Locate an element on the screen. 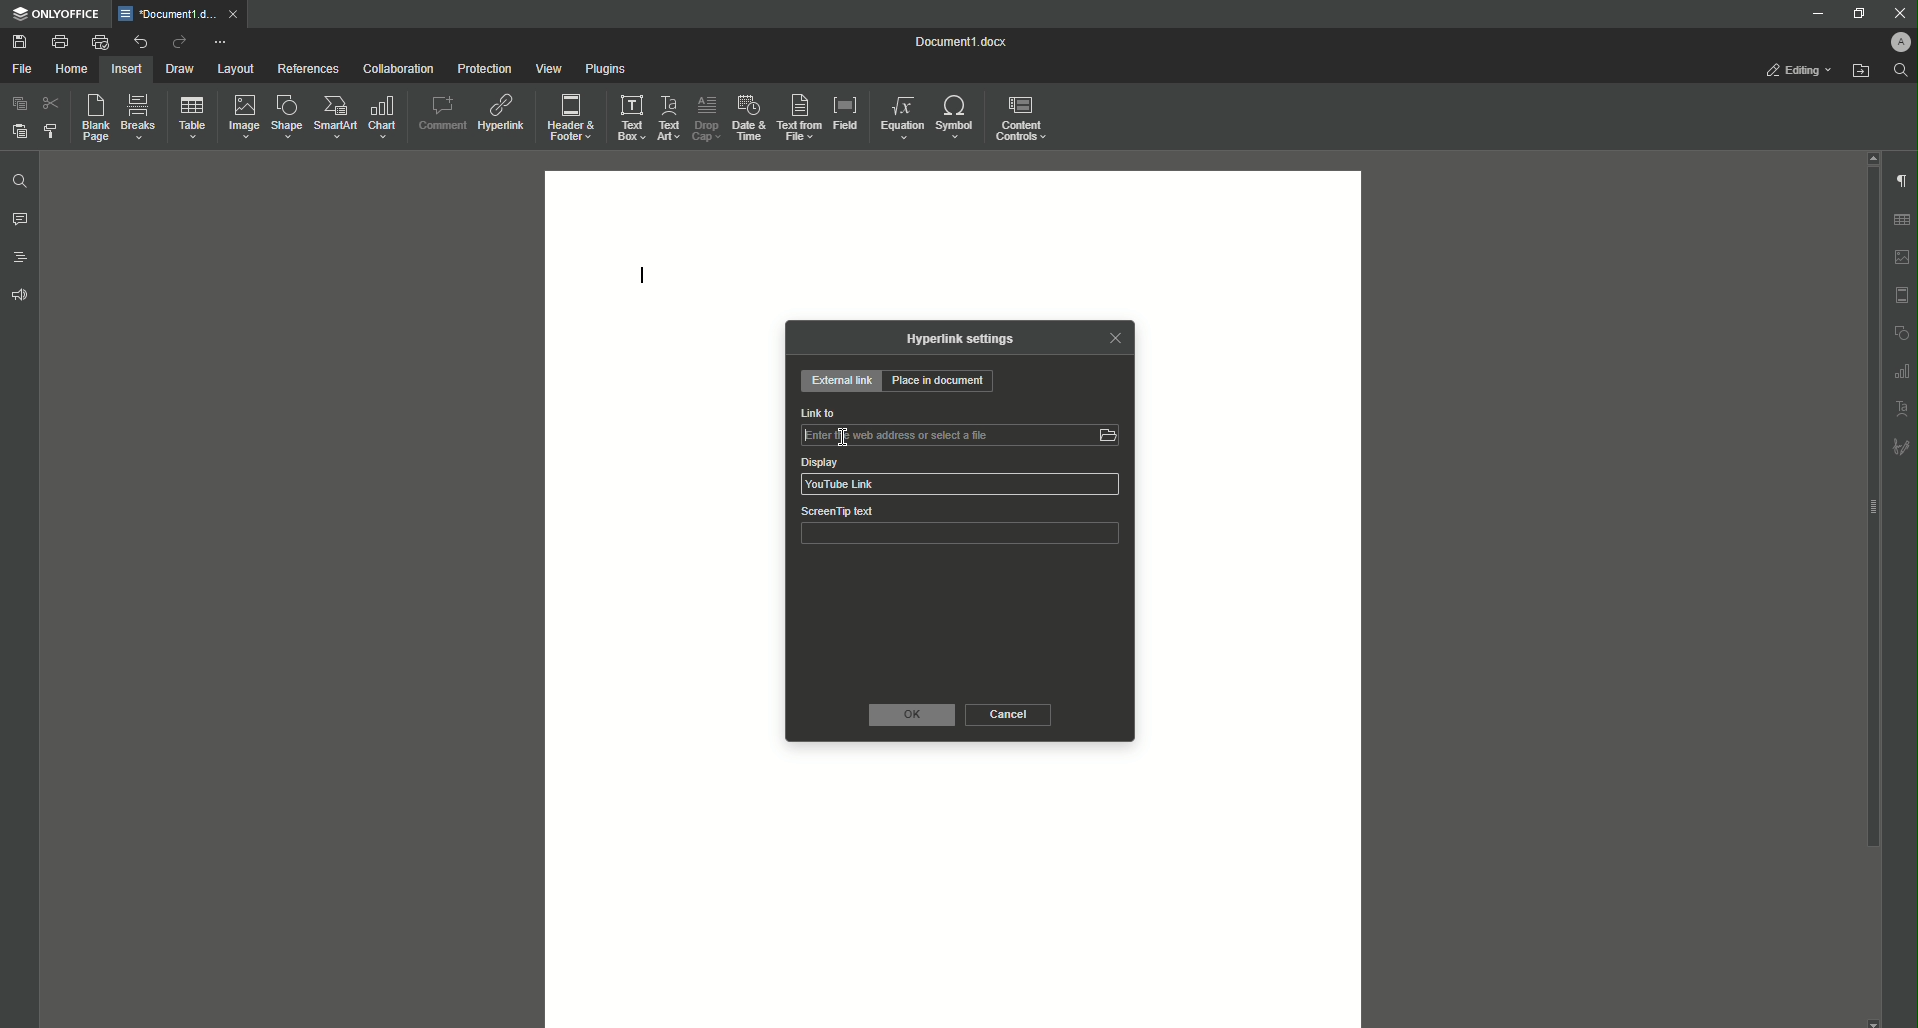 Image resolution: width=1918 pixels, height=1028 pixels. Editing is located at coordinates (1792, 69).